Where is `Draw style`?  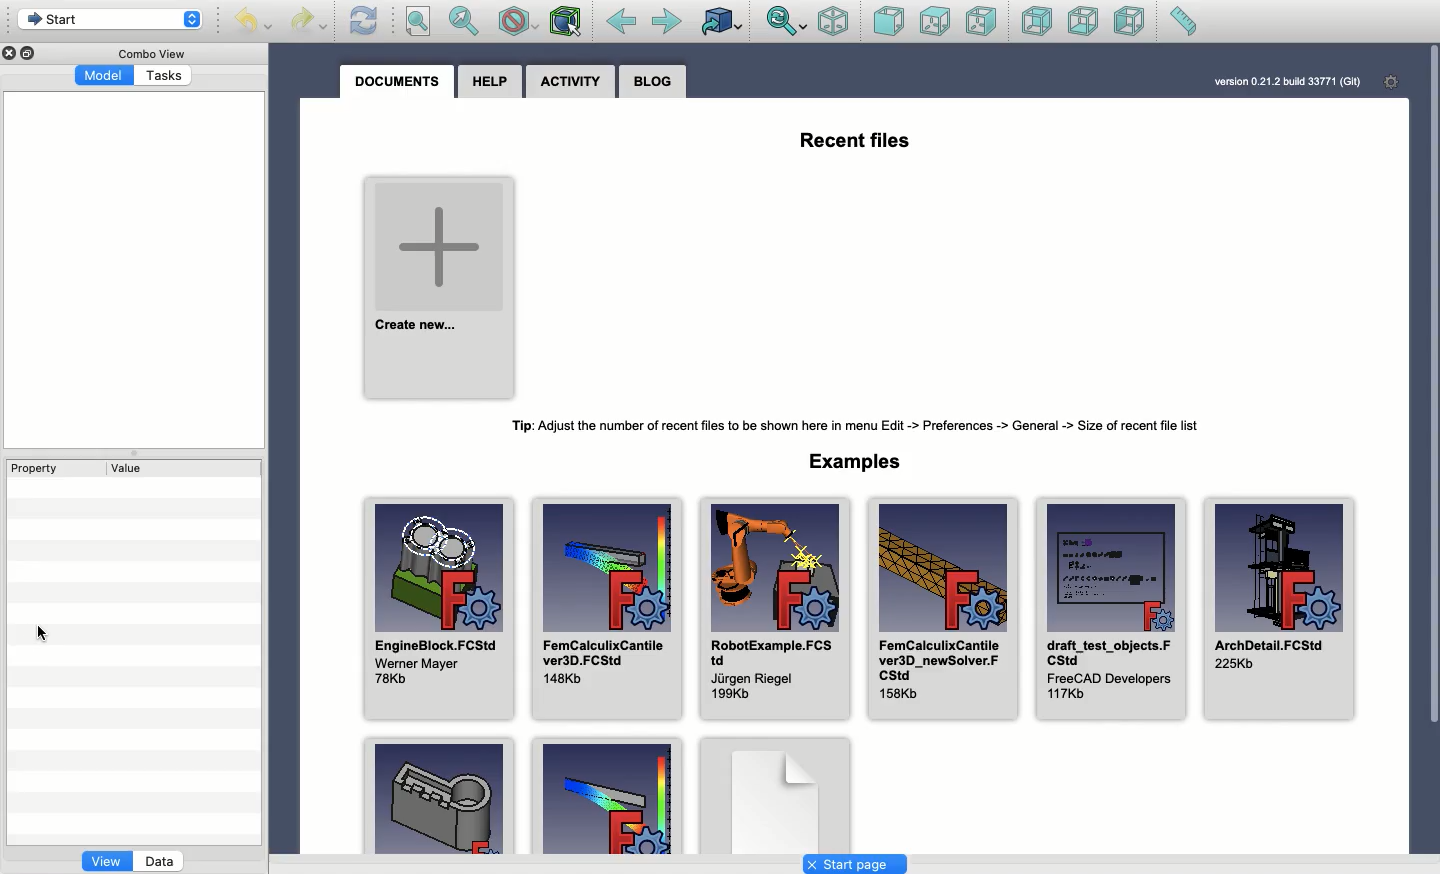 Draw style is located at coordinates (517, 23).